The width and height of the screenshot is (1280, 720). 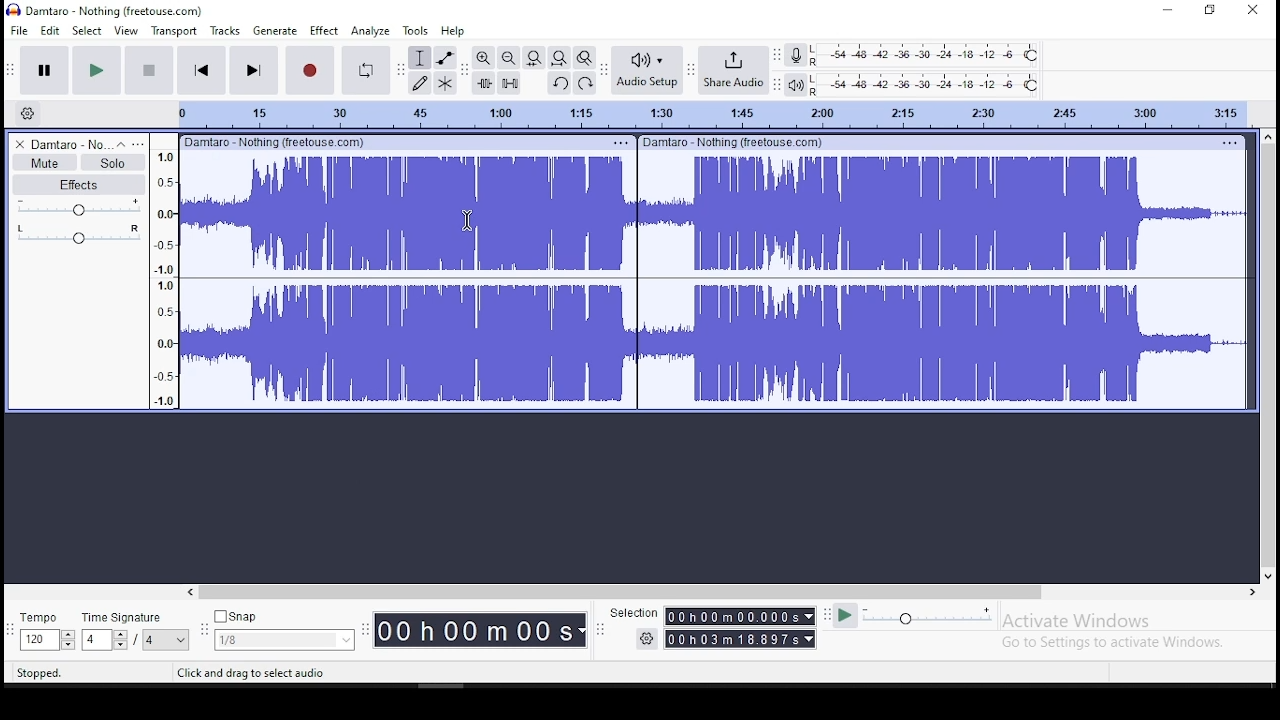 What do you see at coordinates (124, 618) in the screenshot?
I see `time signature` at bounding box center [124, 618].